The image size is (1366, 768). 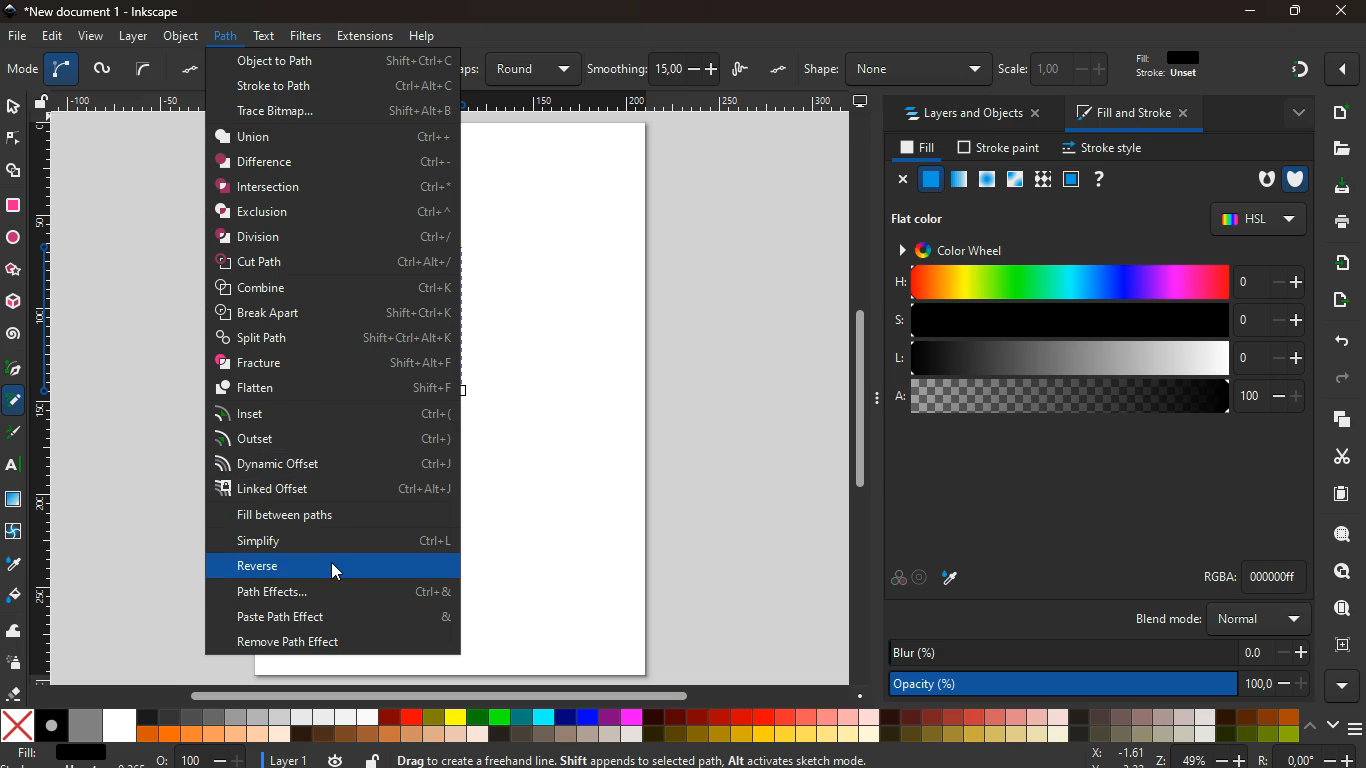 I want to click on spiral, so click(x=13, y=334).